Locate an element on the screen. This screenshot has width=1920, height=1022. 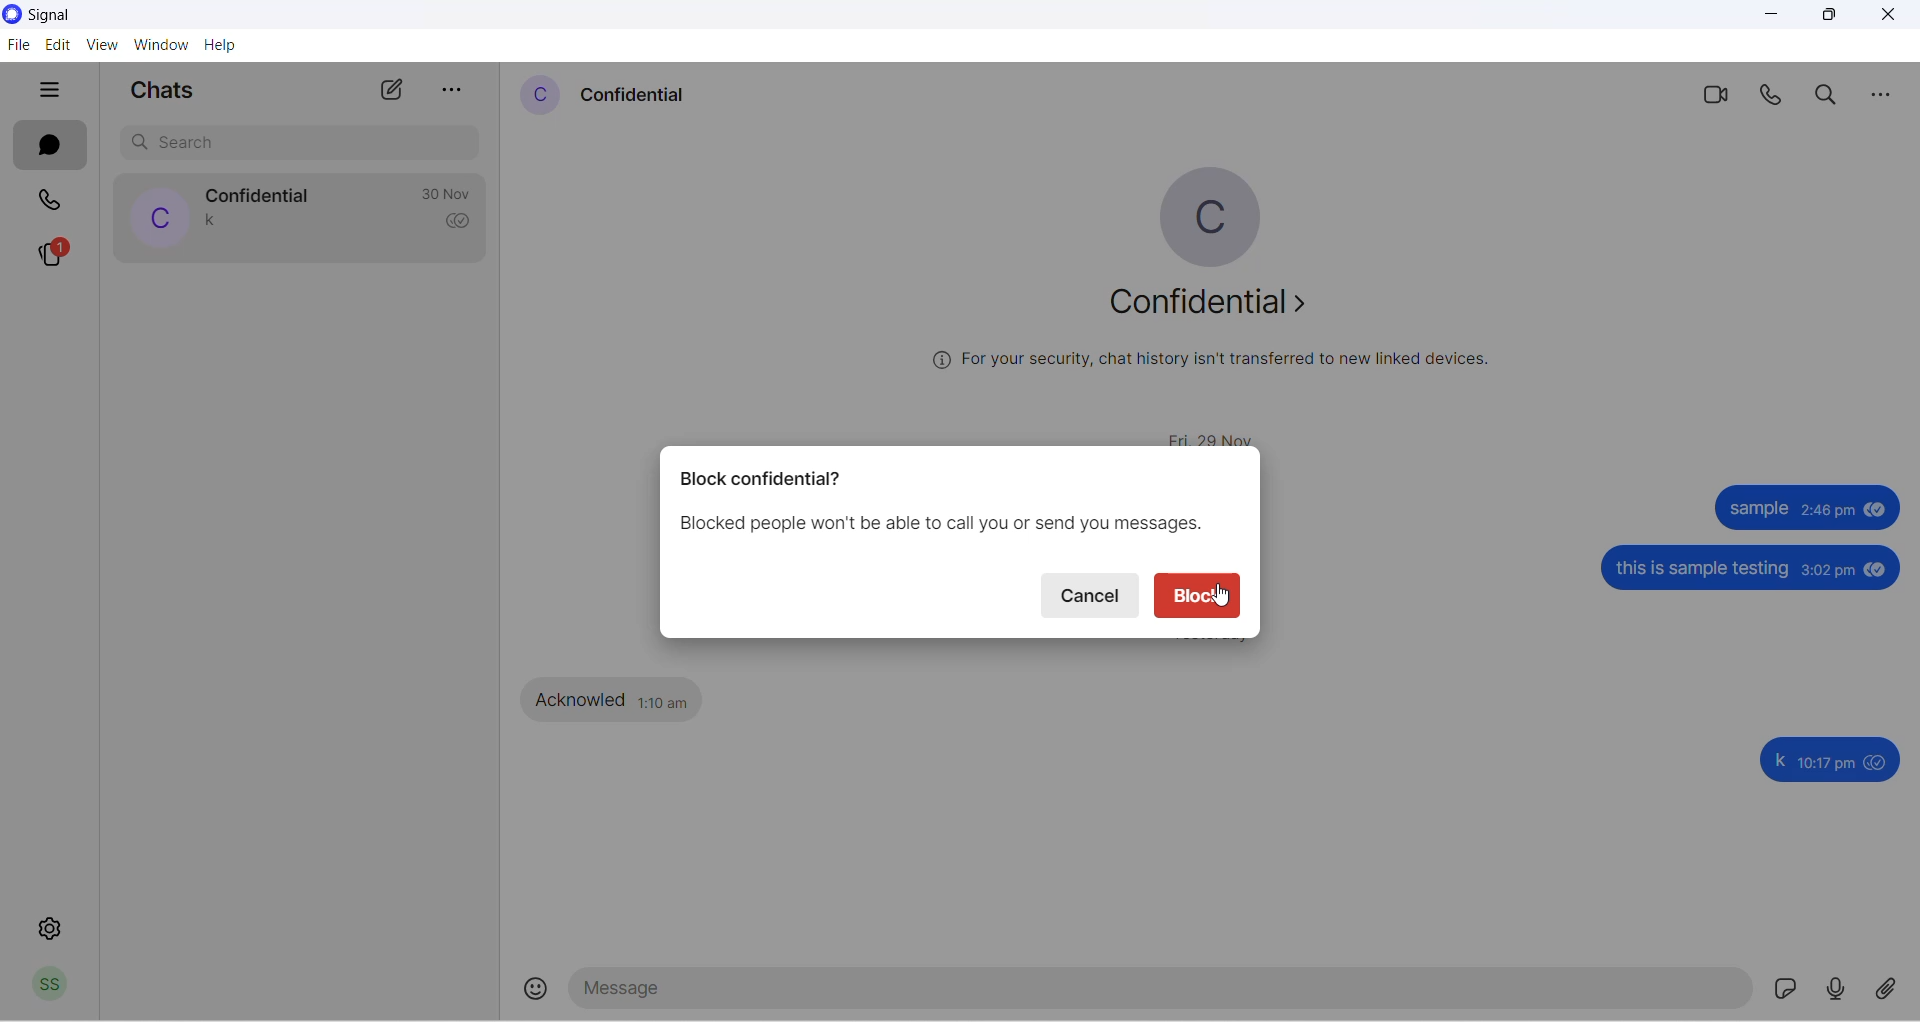
seen is located at coordinates (1879, 763).